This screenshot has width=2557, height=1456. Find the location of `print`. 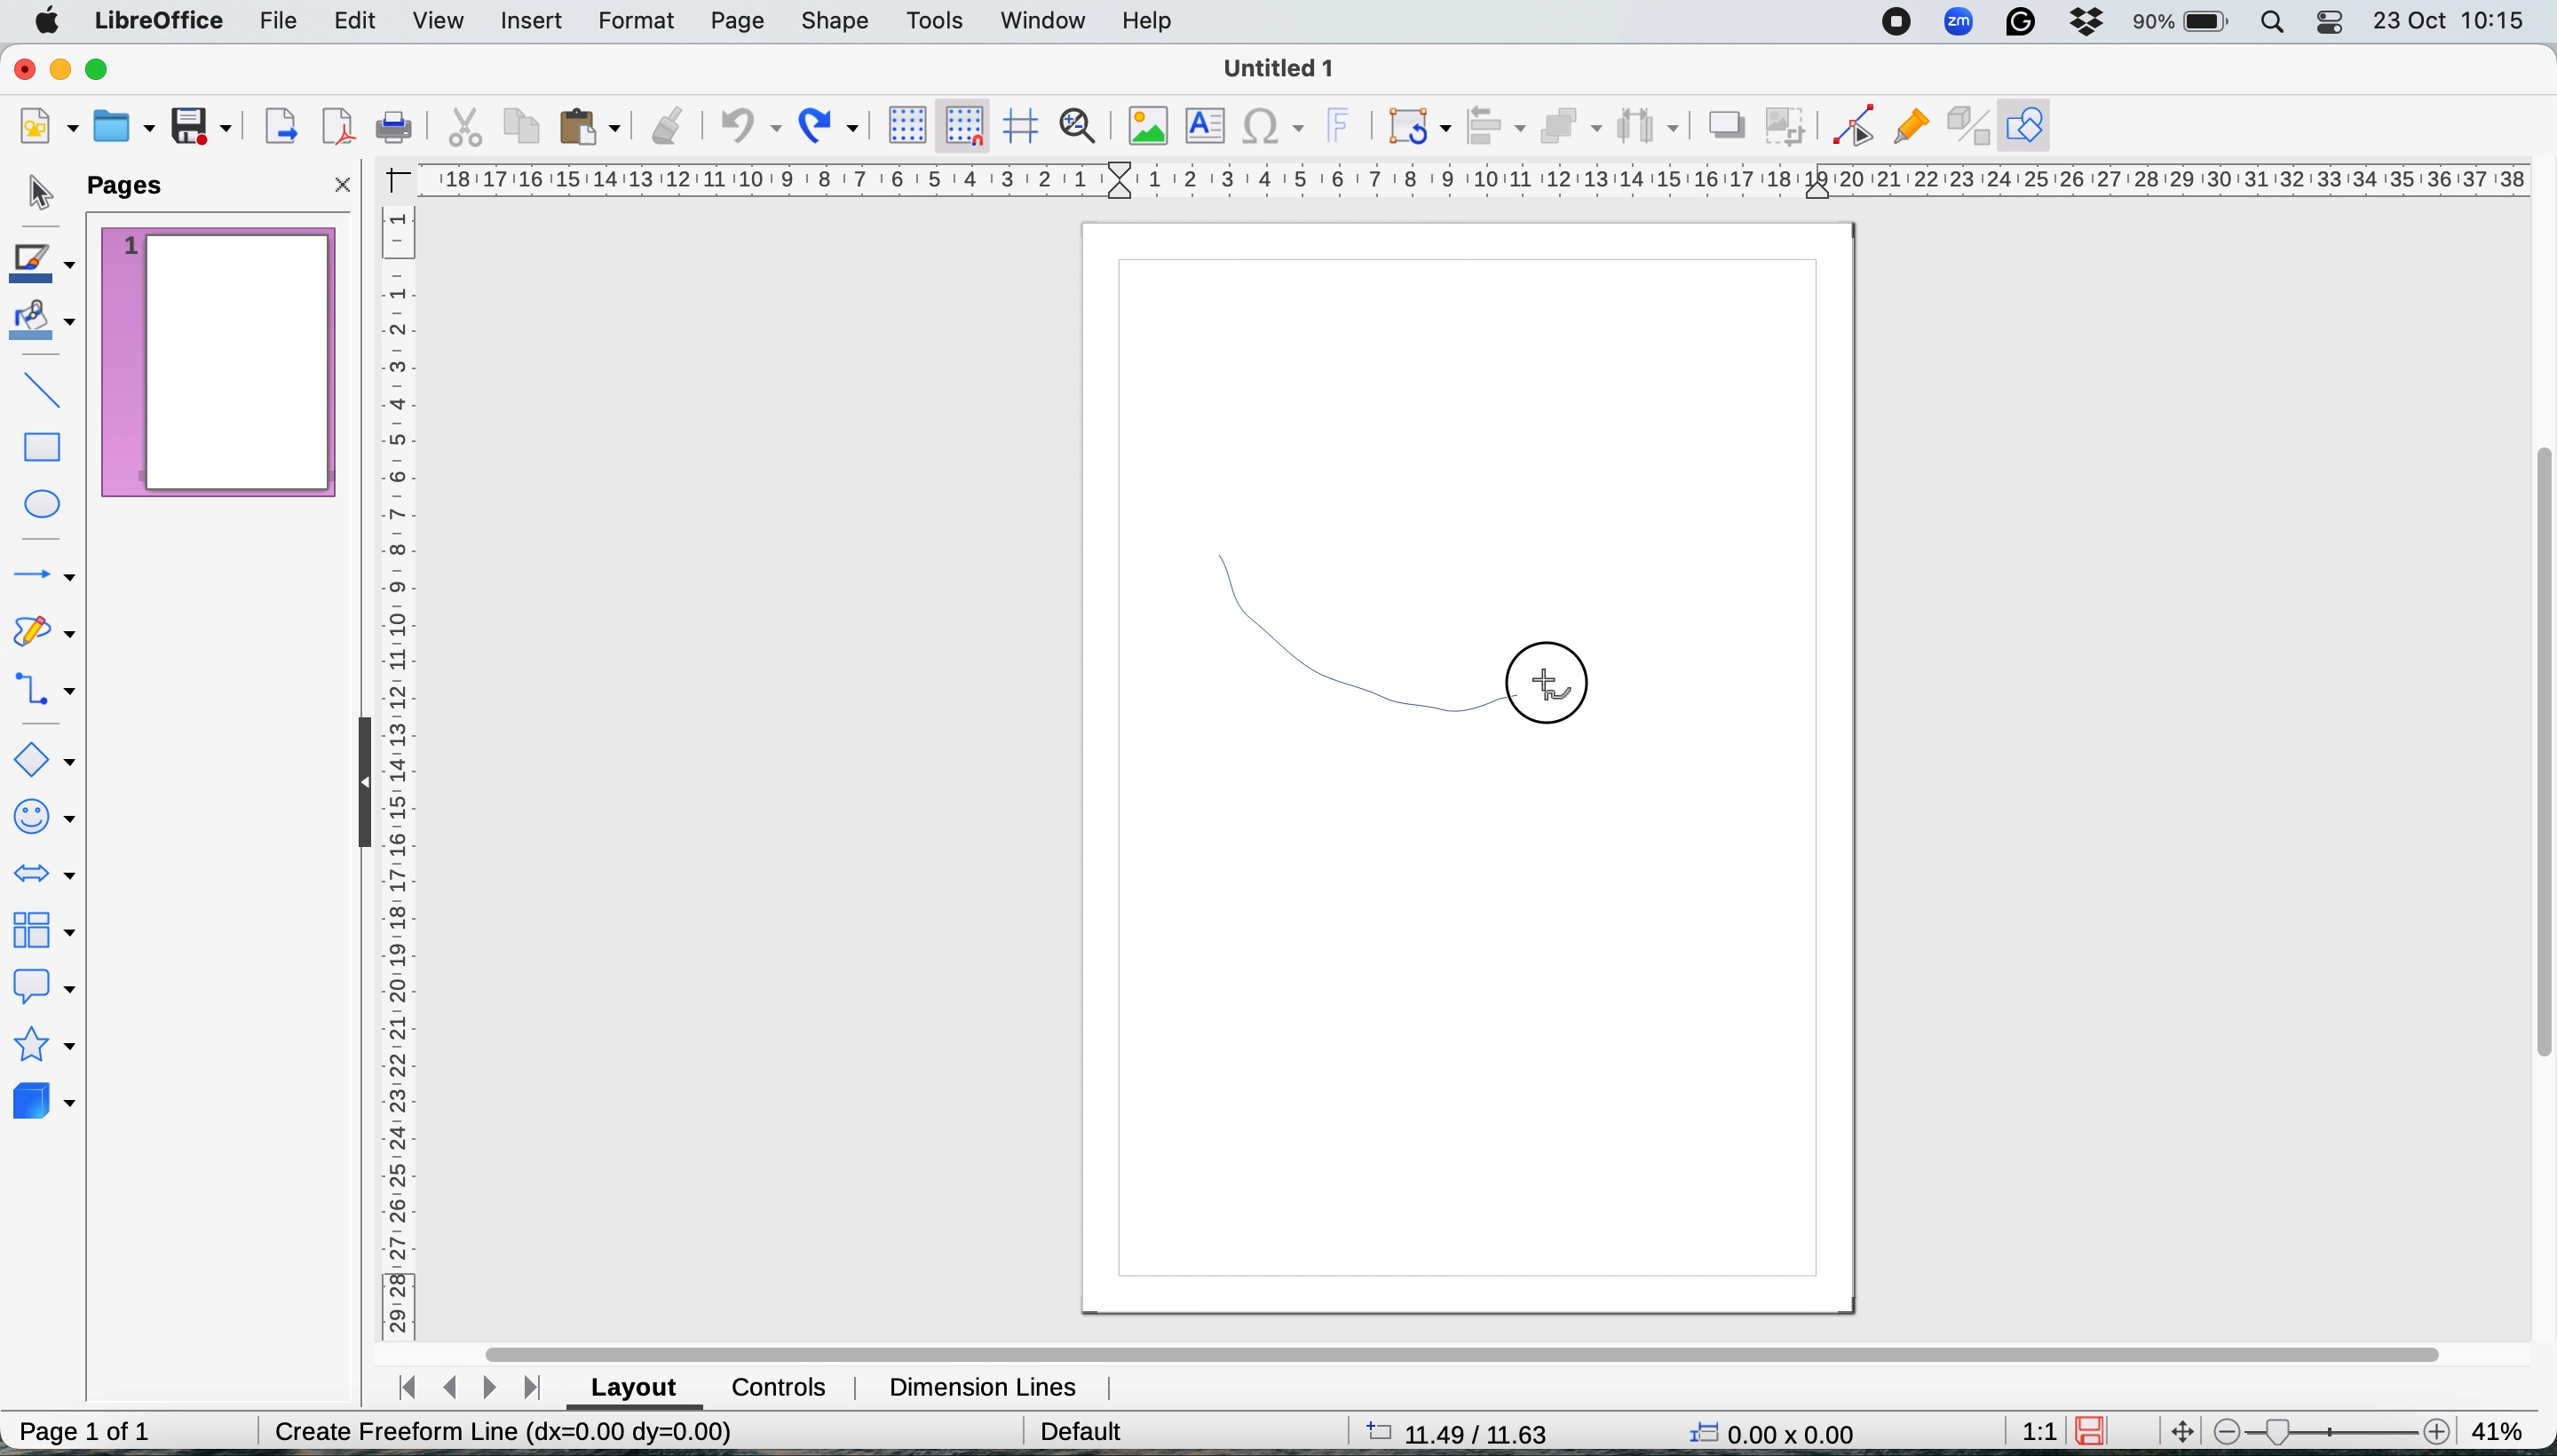

print is located at coordinates (395, 126).